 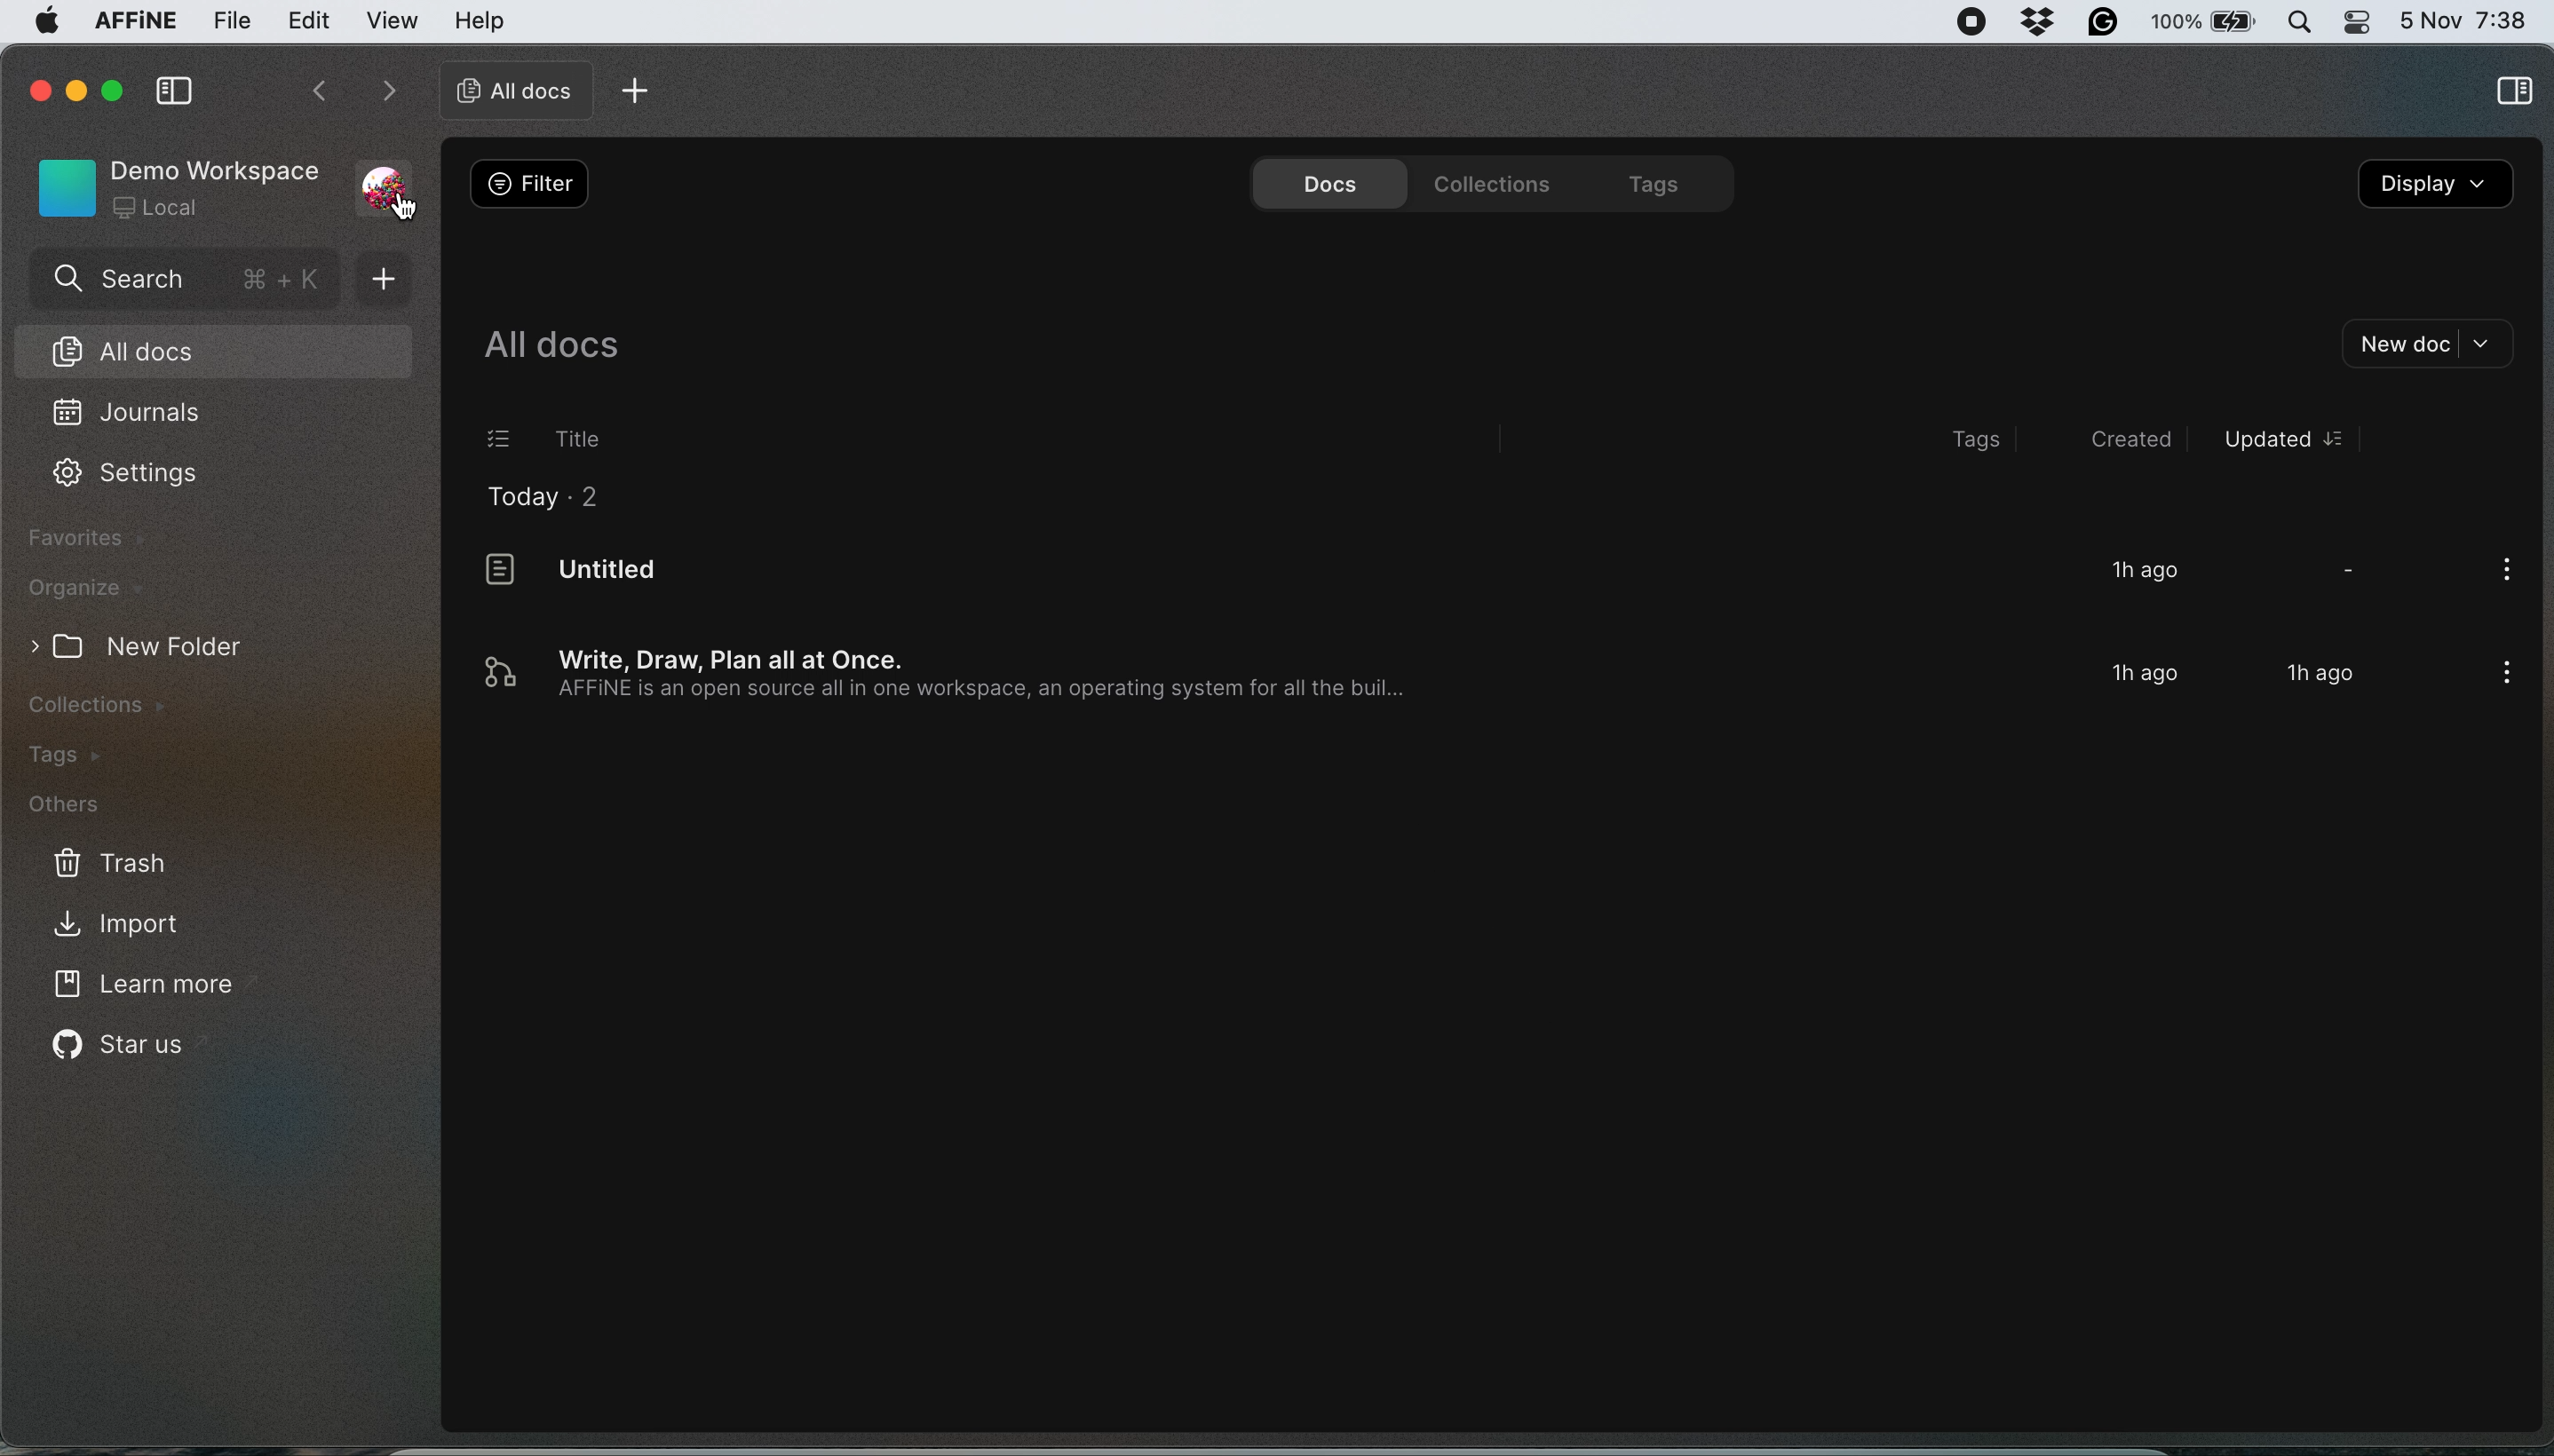 I want to click on others, so click(x=90, y=807).